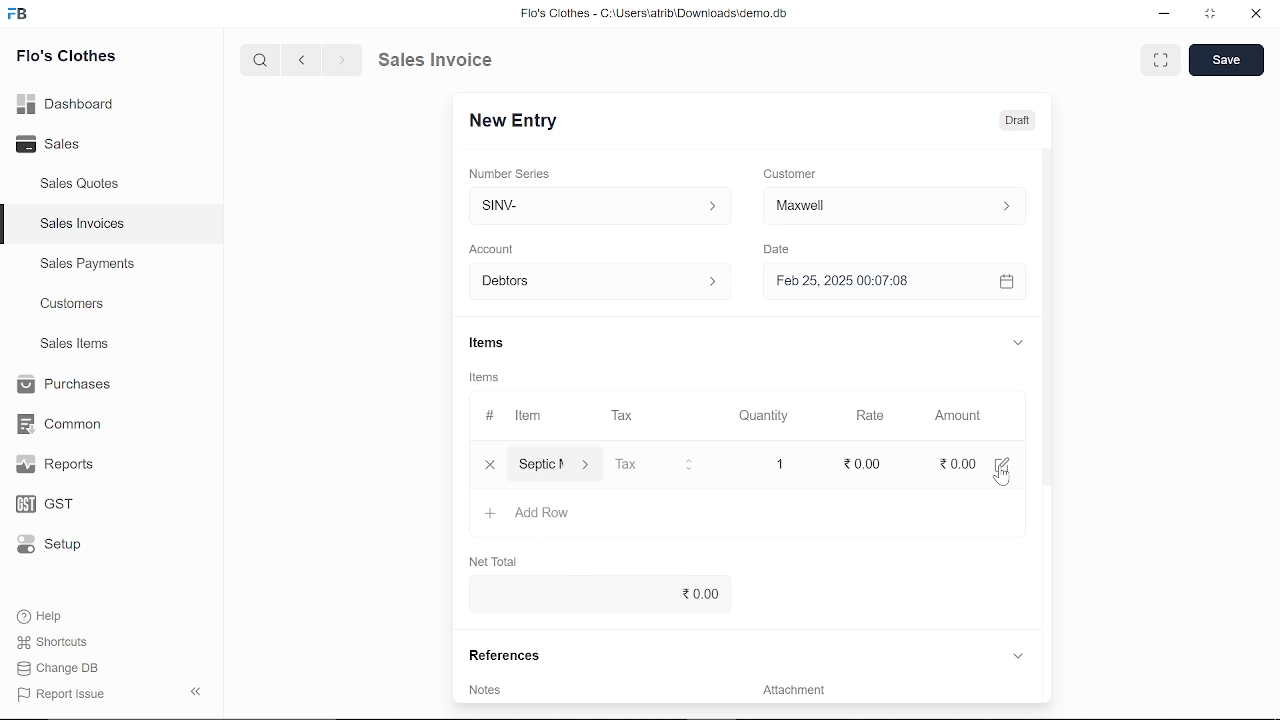 The width and height of the screenshot is (1280, 720). What do you see at coordinates (1020, 344) in the screenshot?
I see `expand` at bounding box center [1020, 344].